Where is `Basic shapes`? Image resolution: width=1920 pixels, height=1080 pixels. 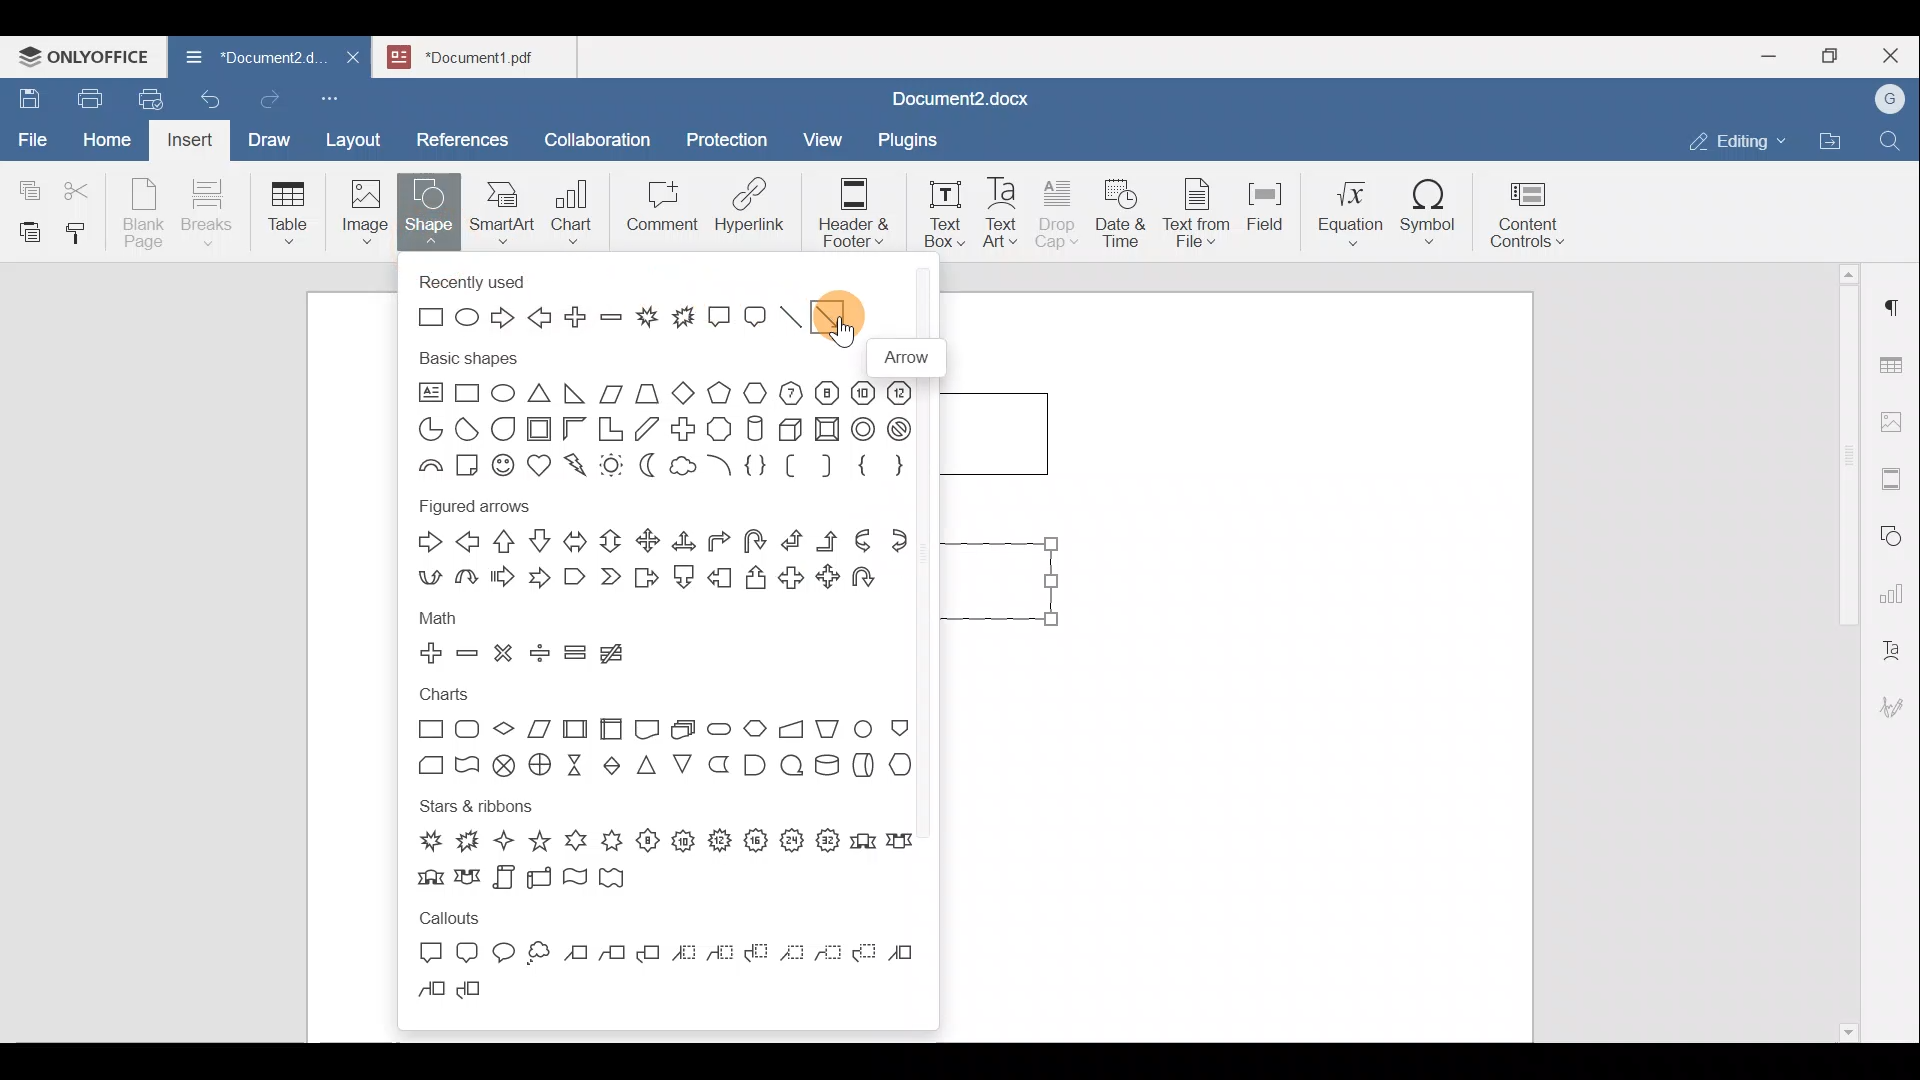
Basic shapes is located at coordinates (658, 414).